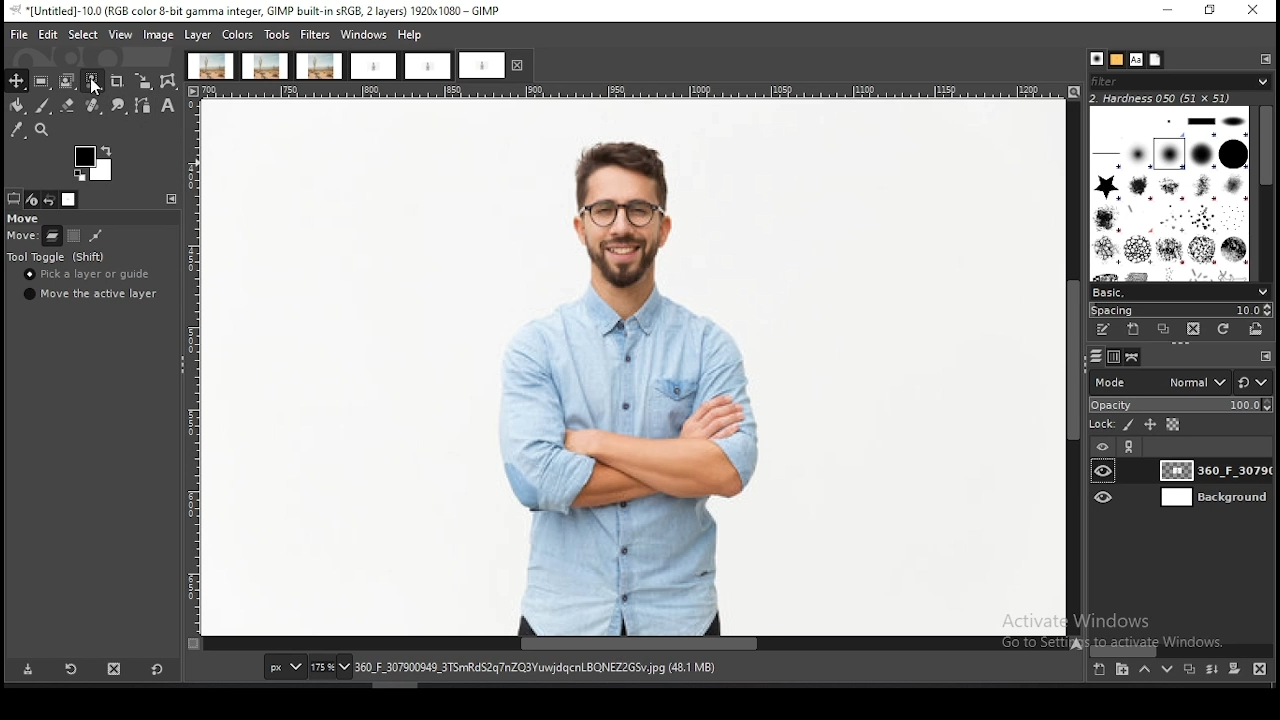 Image resolution: width=1280 pixels, height=720 pixels. What do you see at coordinates (364, 35) in the screenshot?
I see `windows` at bounding box center [364, 35].